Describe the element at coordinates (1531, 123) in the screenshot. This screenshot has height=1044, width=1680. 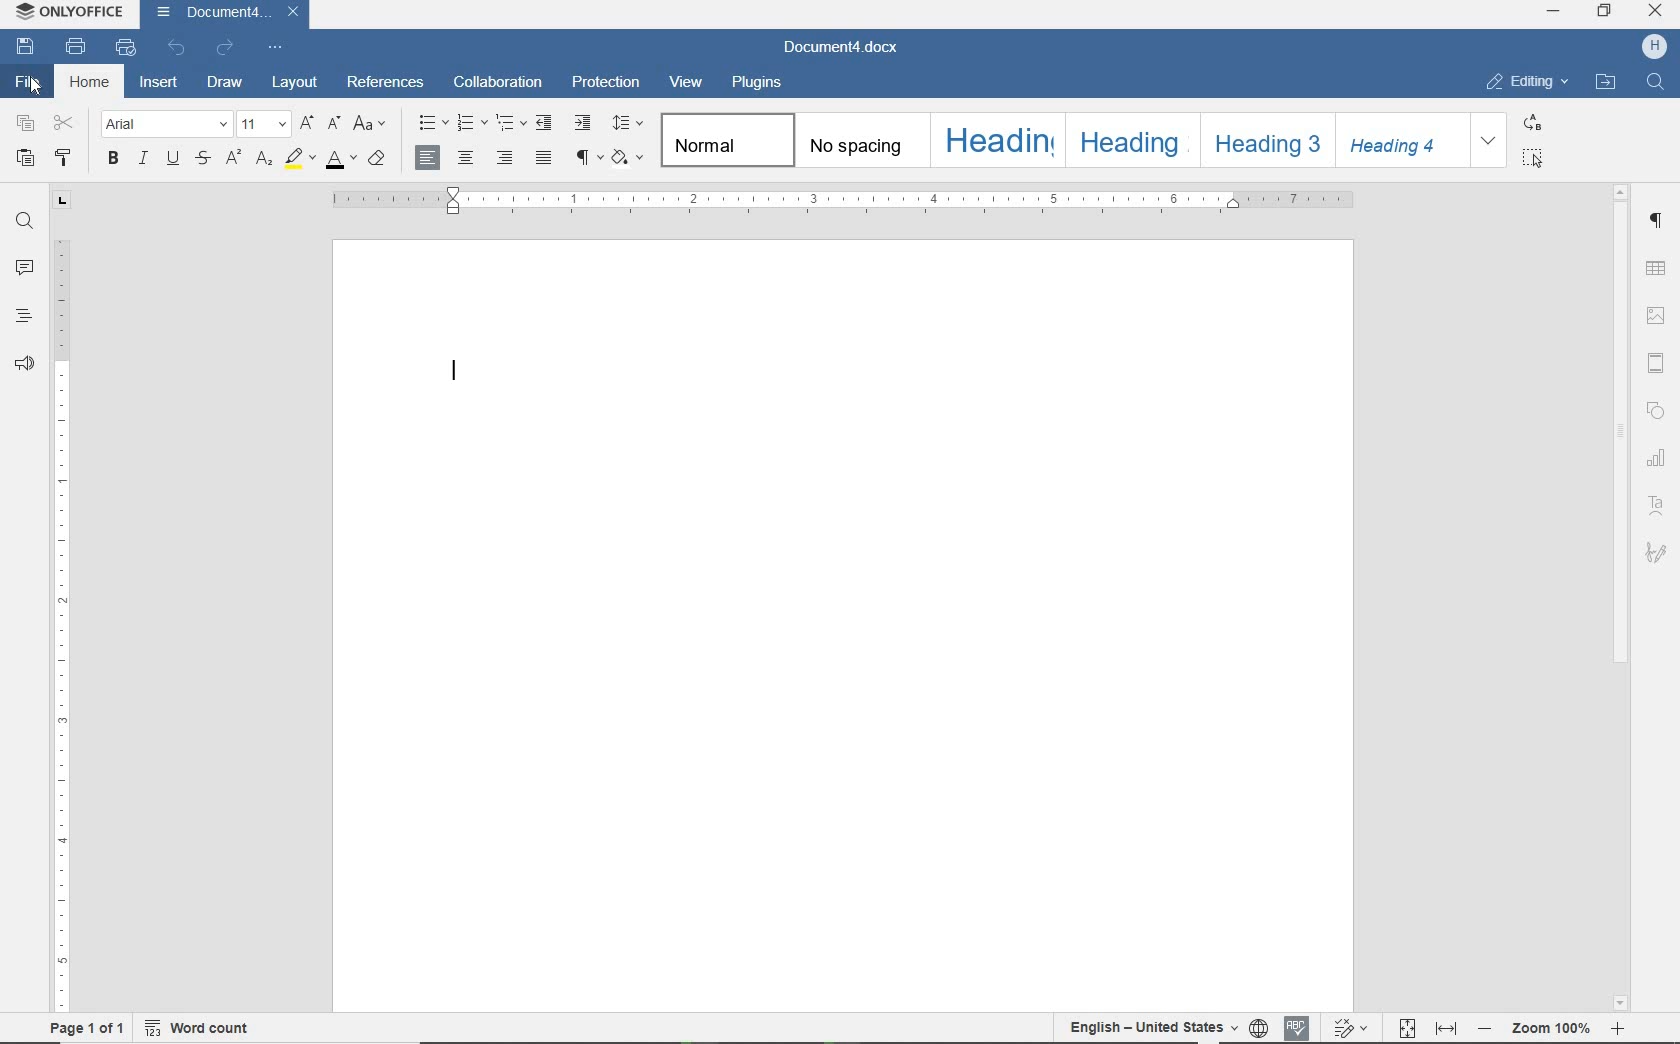
I see `replace` at that location.